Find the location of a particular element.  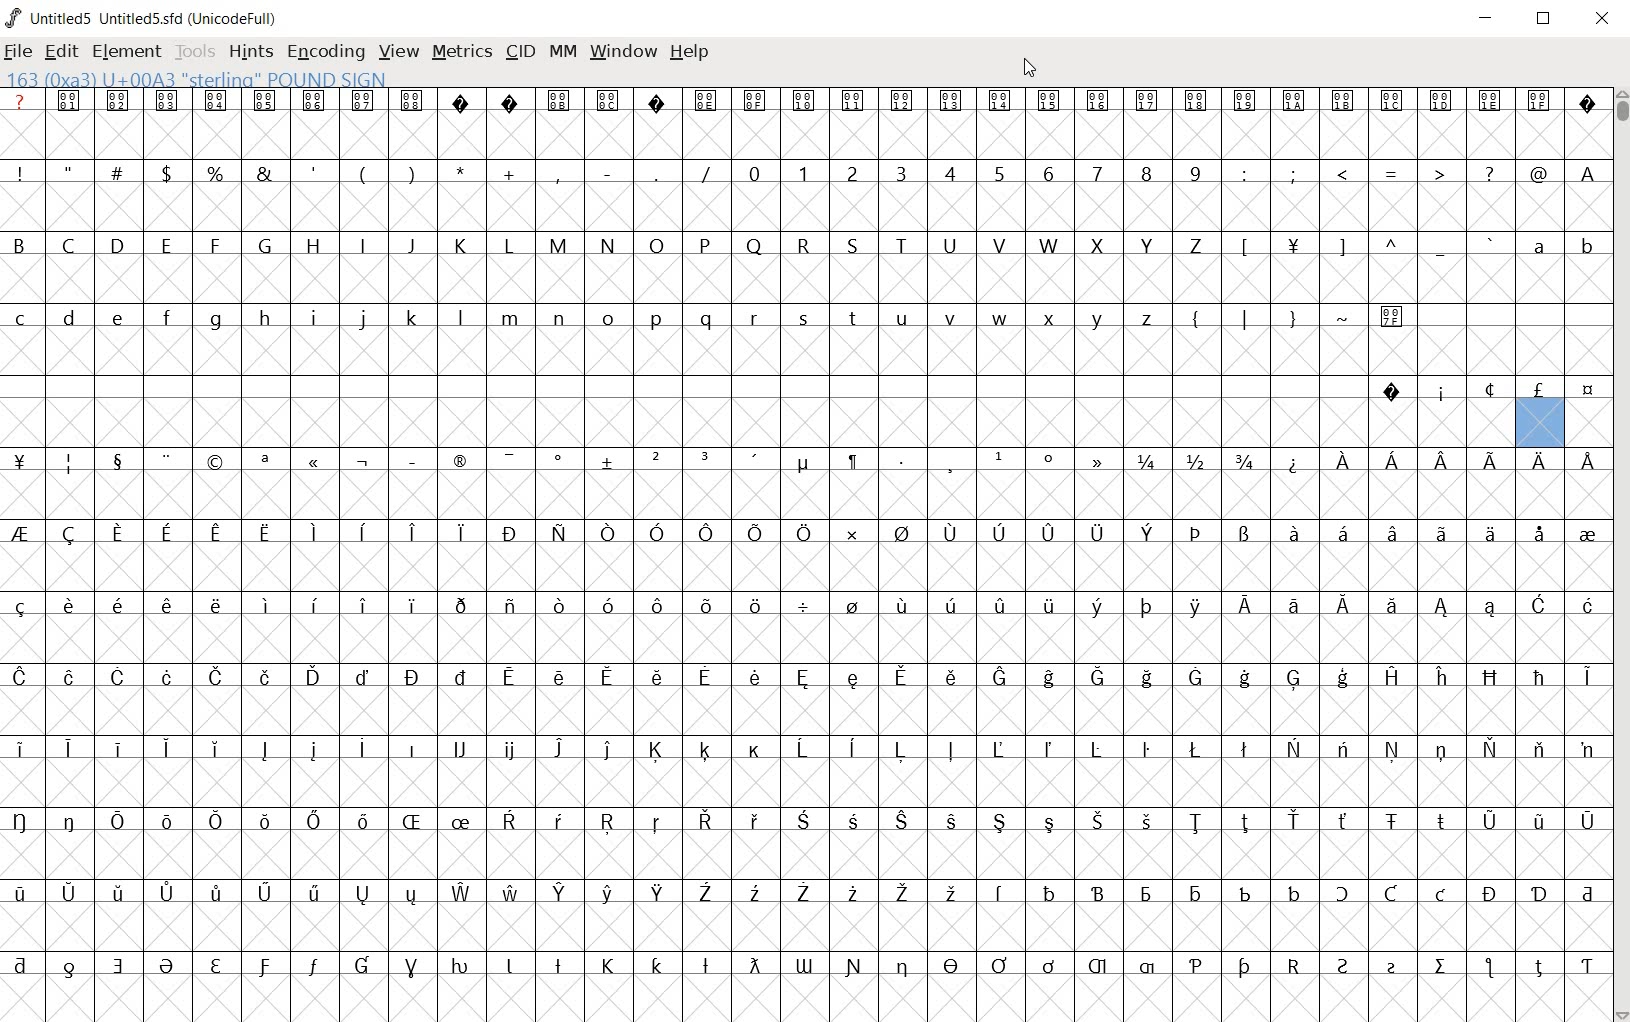

g is located at coordinates (215, 319).